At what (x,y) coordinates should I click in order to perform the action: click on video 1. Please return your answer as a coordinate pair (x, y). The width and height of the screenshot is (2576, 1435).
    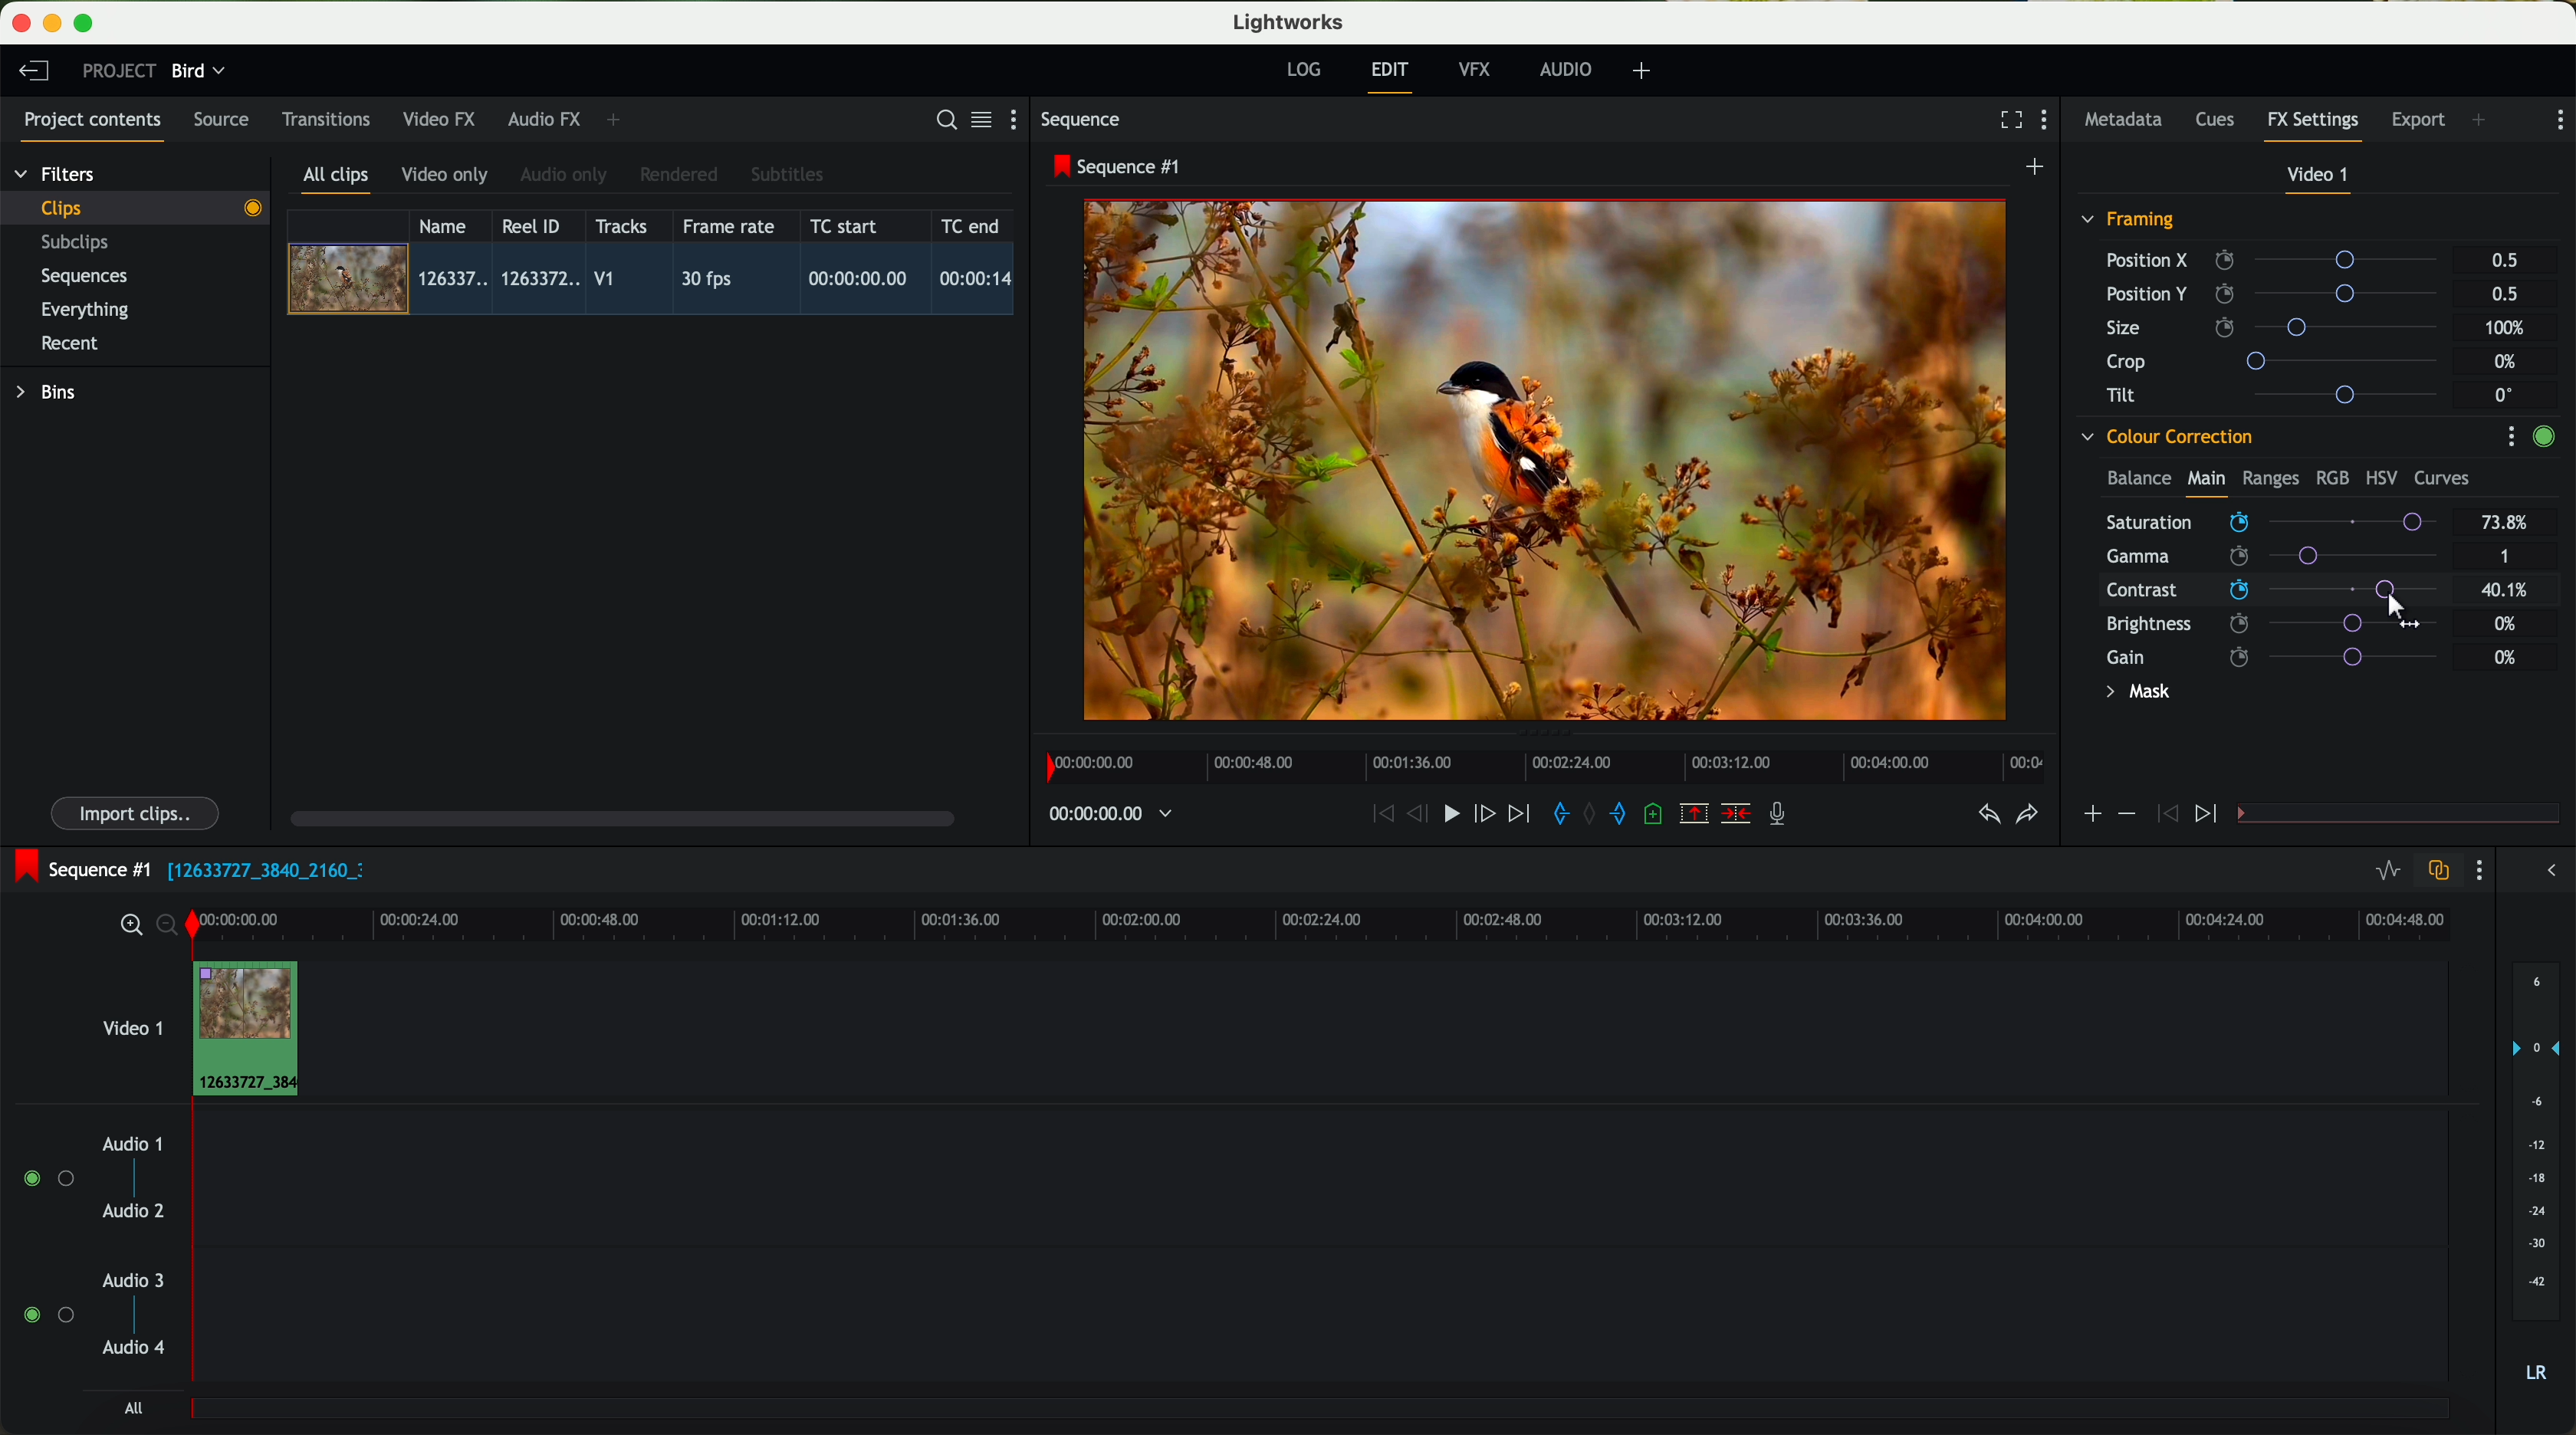
    Looking at the image, I should click on (130, 1024).